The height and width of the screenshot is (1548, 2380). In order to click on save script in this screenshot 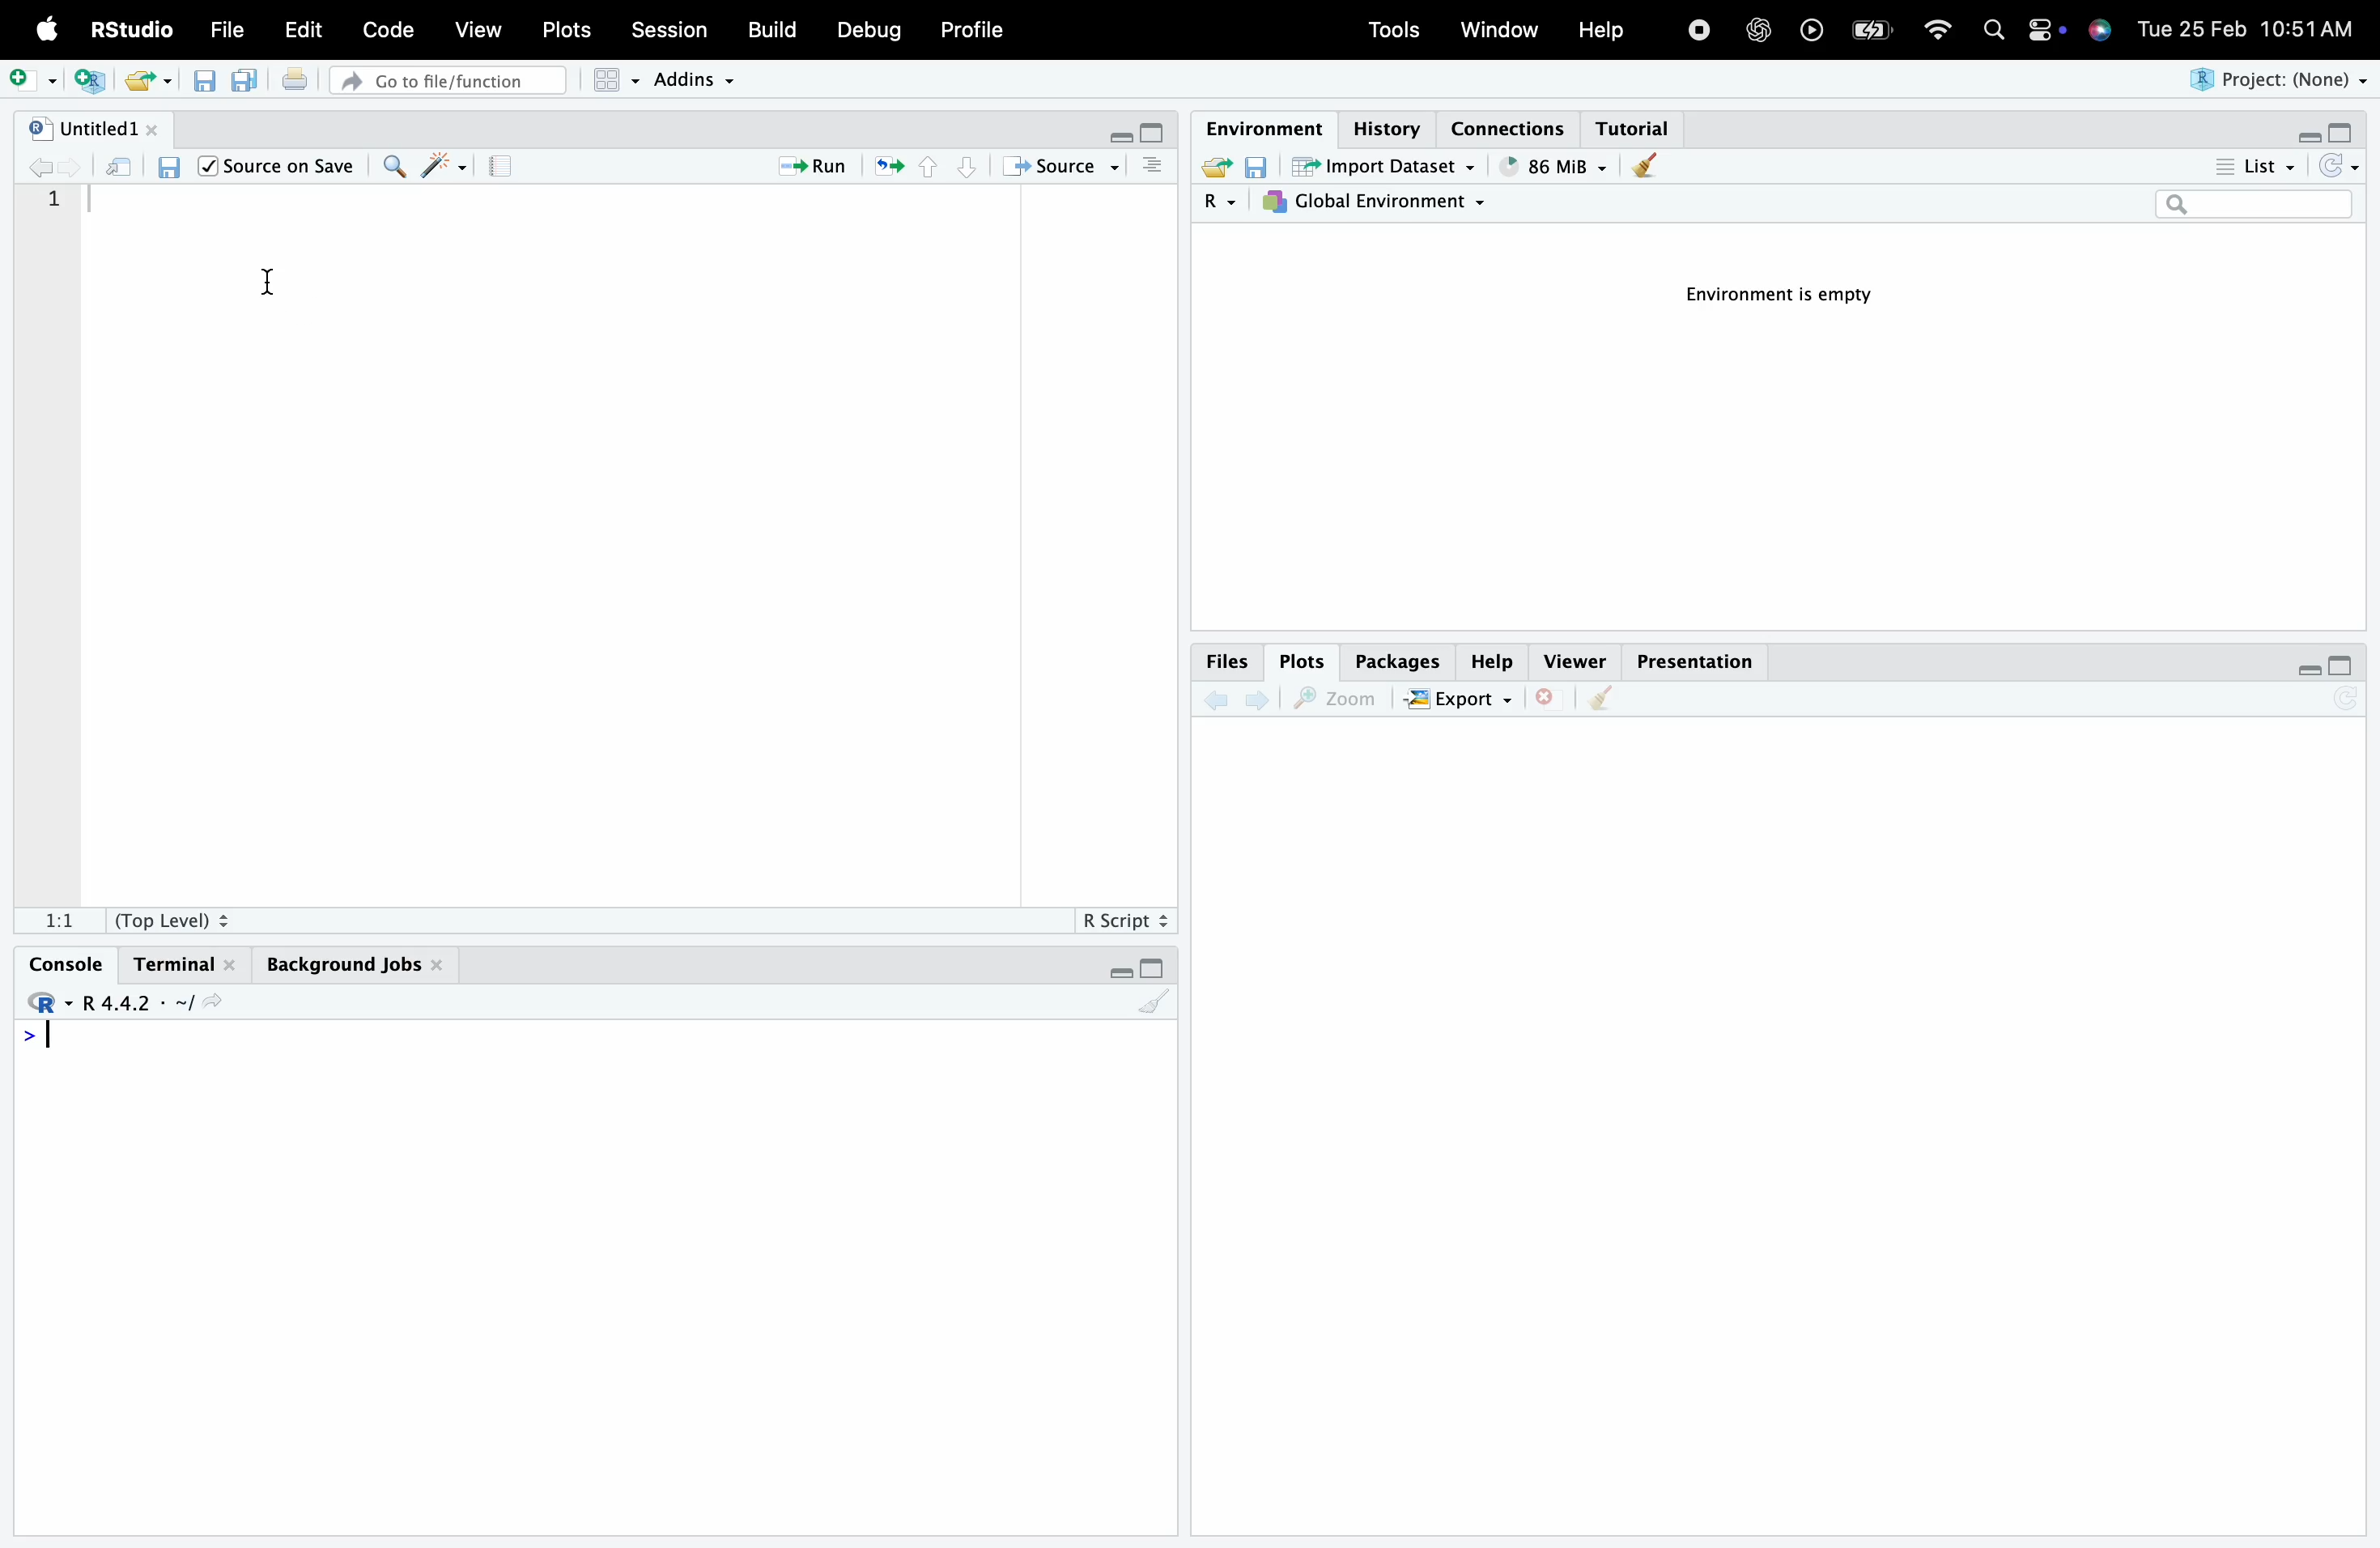, I will do `click(172, 172)`.